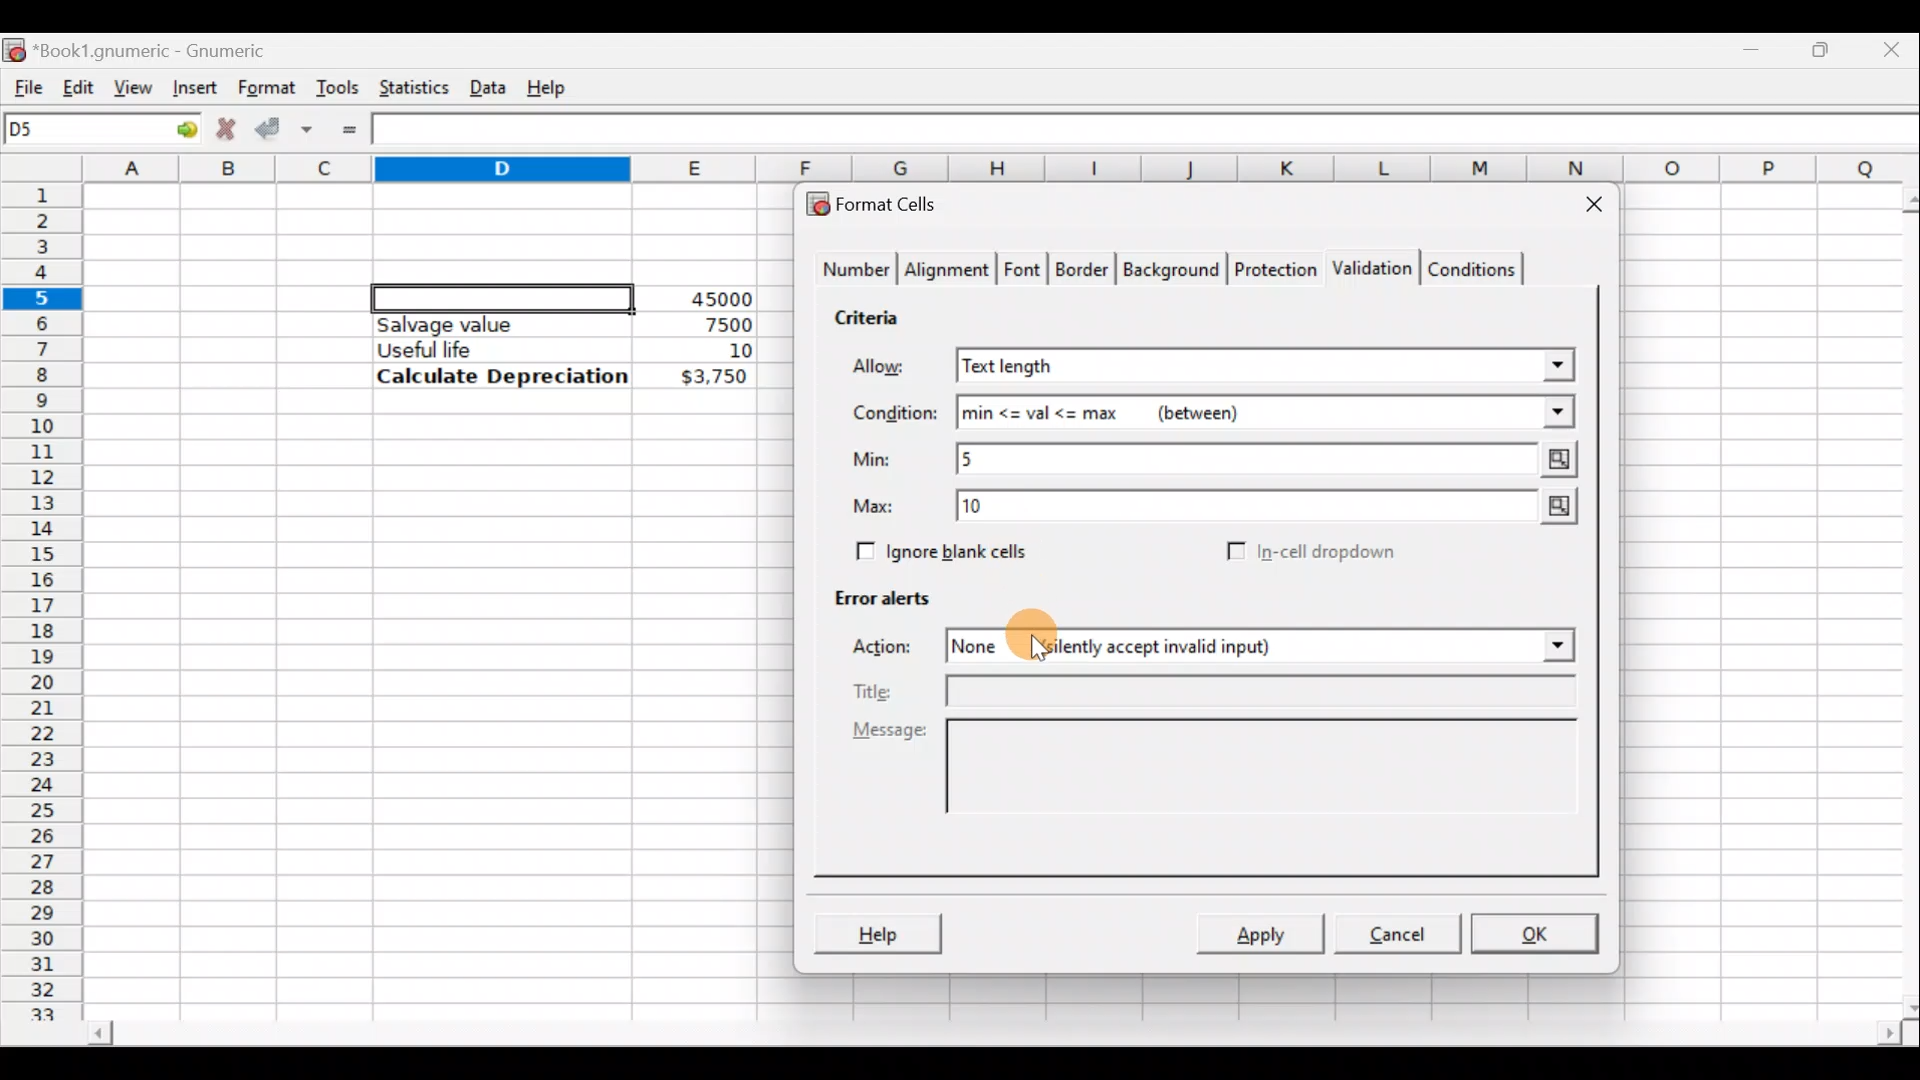  What do you see at coordinates (1542, 646) in the screenshot?
I see `Action drop down` at bounding box center [1542, 646].